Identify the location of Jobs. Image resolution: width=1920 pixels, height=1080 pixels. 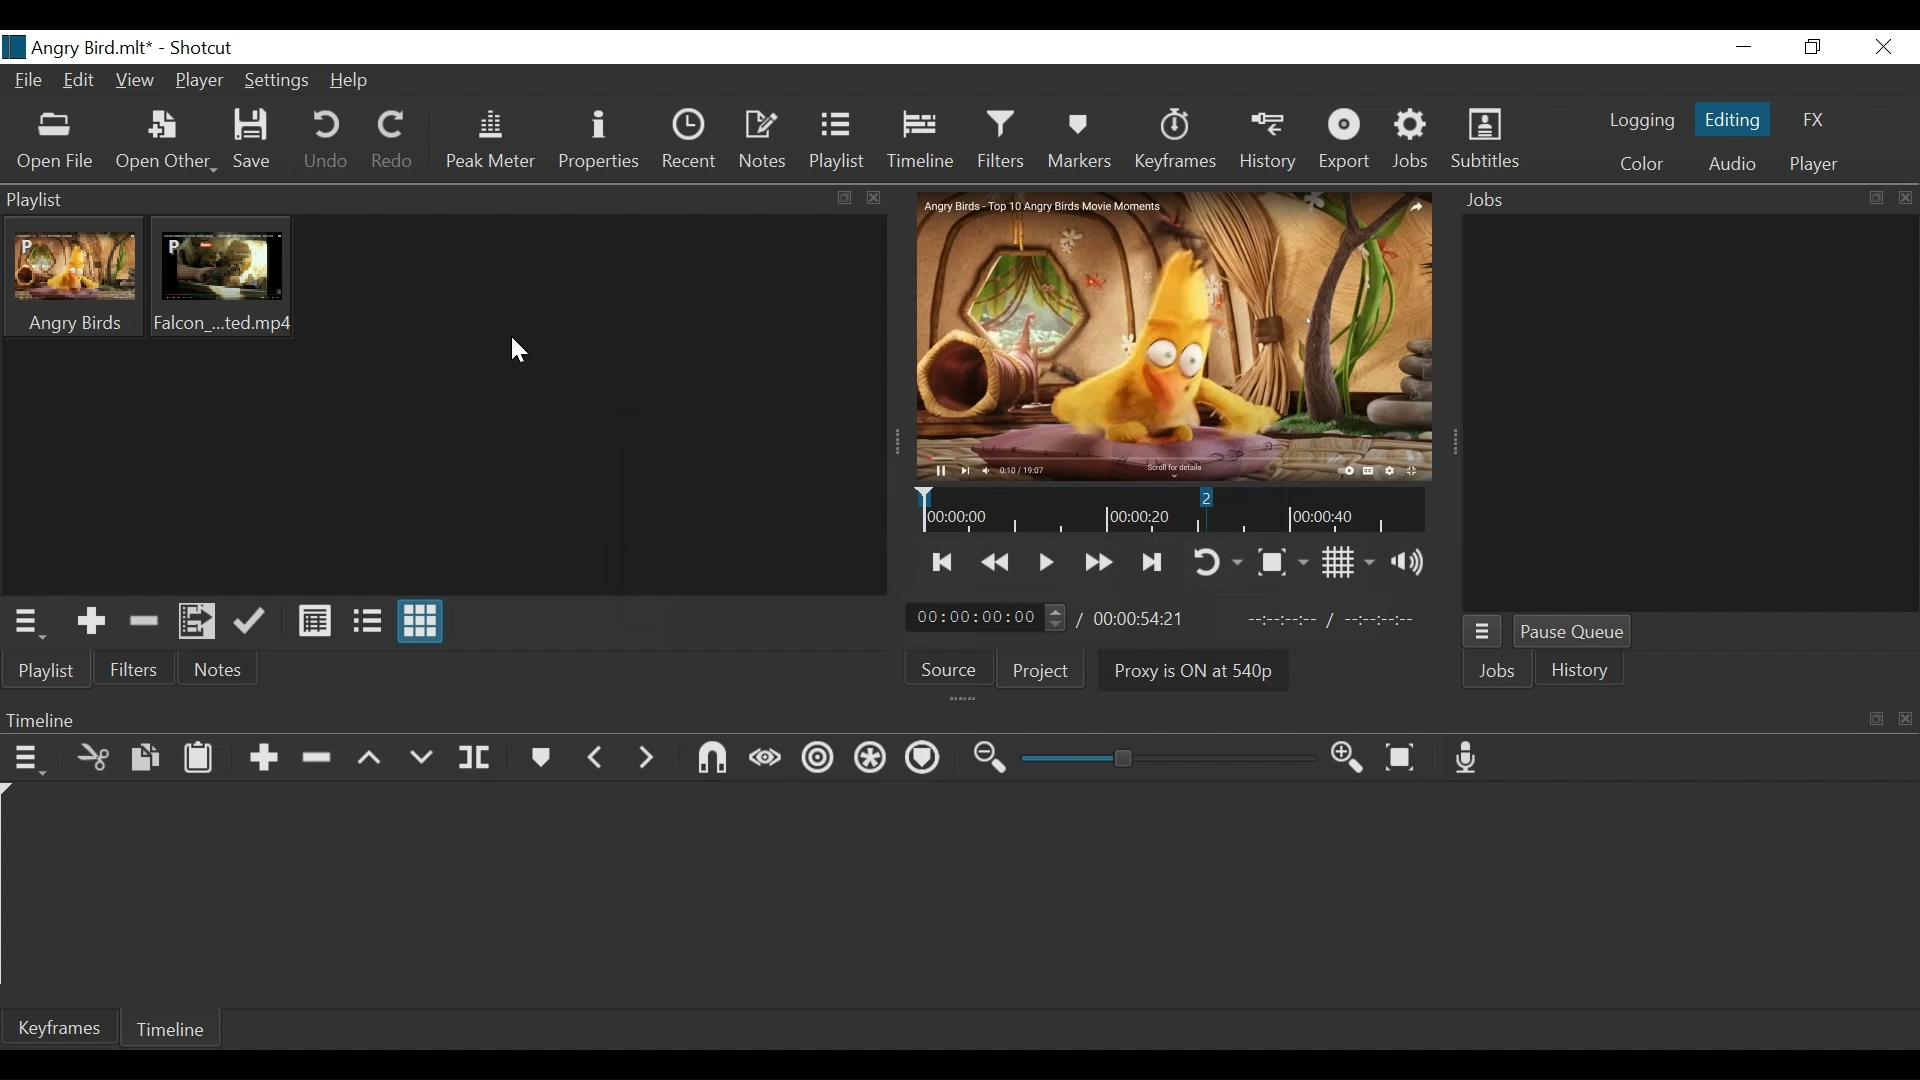
(1414, 140).